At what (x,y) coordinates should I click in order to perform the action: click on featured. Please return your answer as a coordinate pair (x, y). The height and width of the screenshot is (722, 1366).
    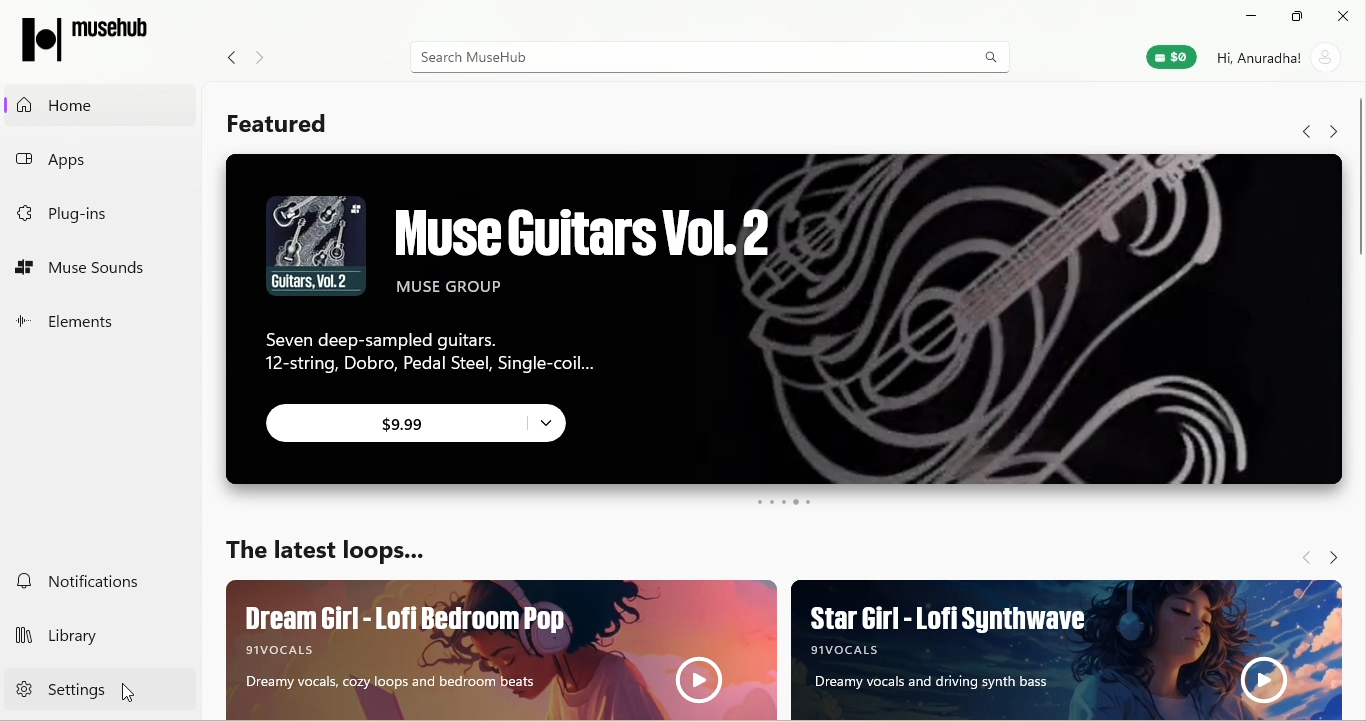
    Looking at the image, I should click on (297, 123).